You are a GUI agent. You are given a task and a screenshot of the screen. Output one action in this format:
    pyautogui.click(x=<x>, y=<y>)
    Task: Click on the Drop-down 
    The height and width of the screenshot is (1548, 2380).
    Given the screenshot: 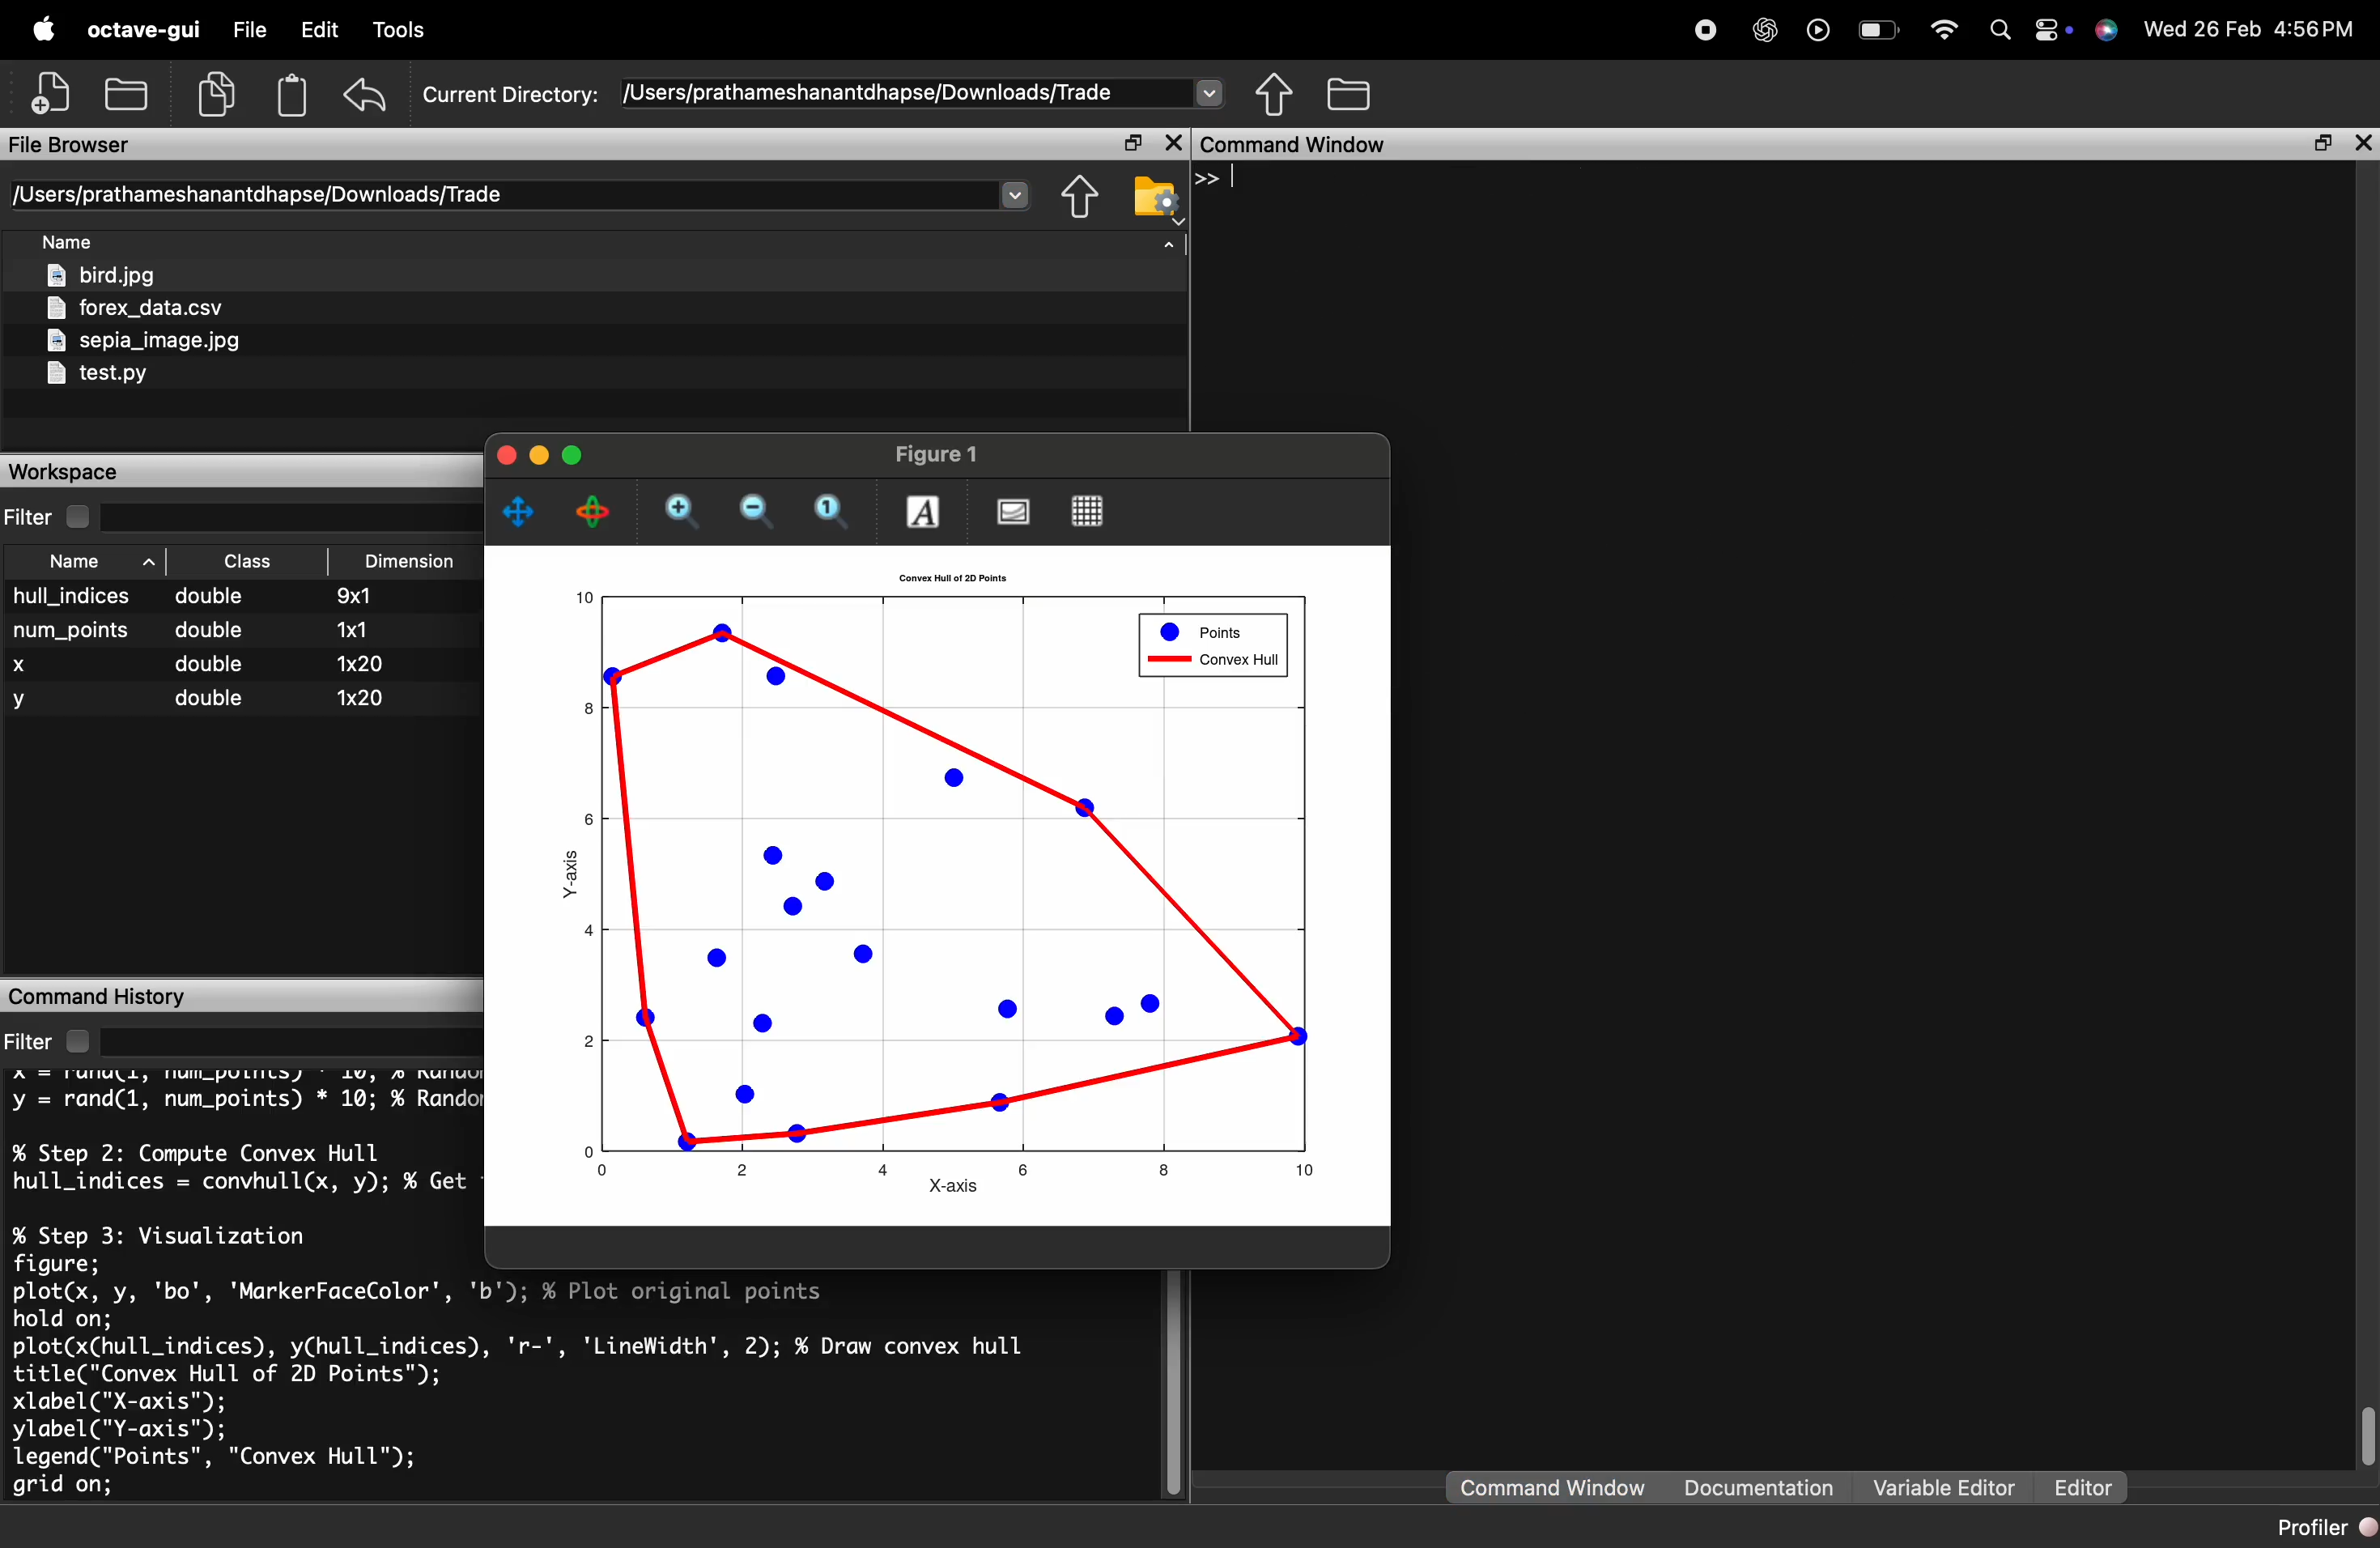 What is the action you would take?
    pyautogui.click(x=1211, y=91)
    